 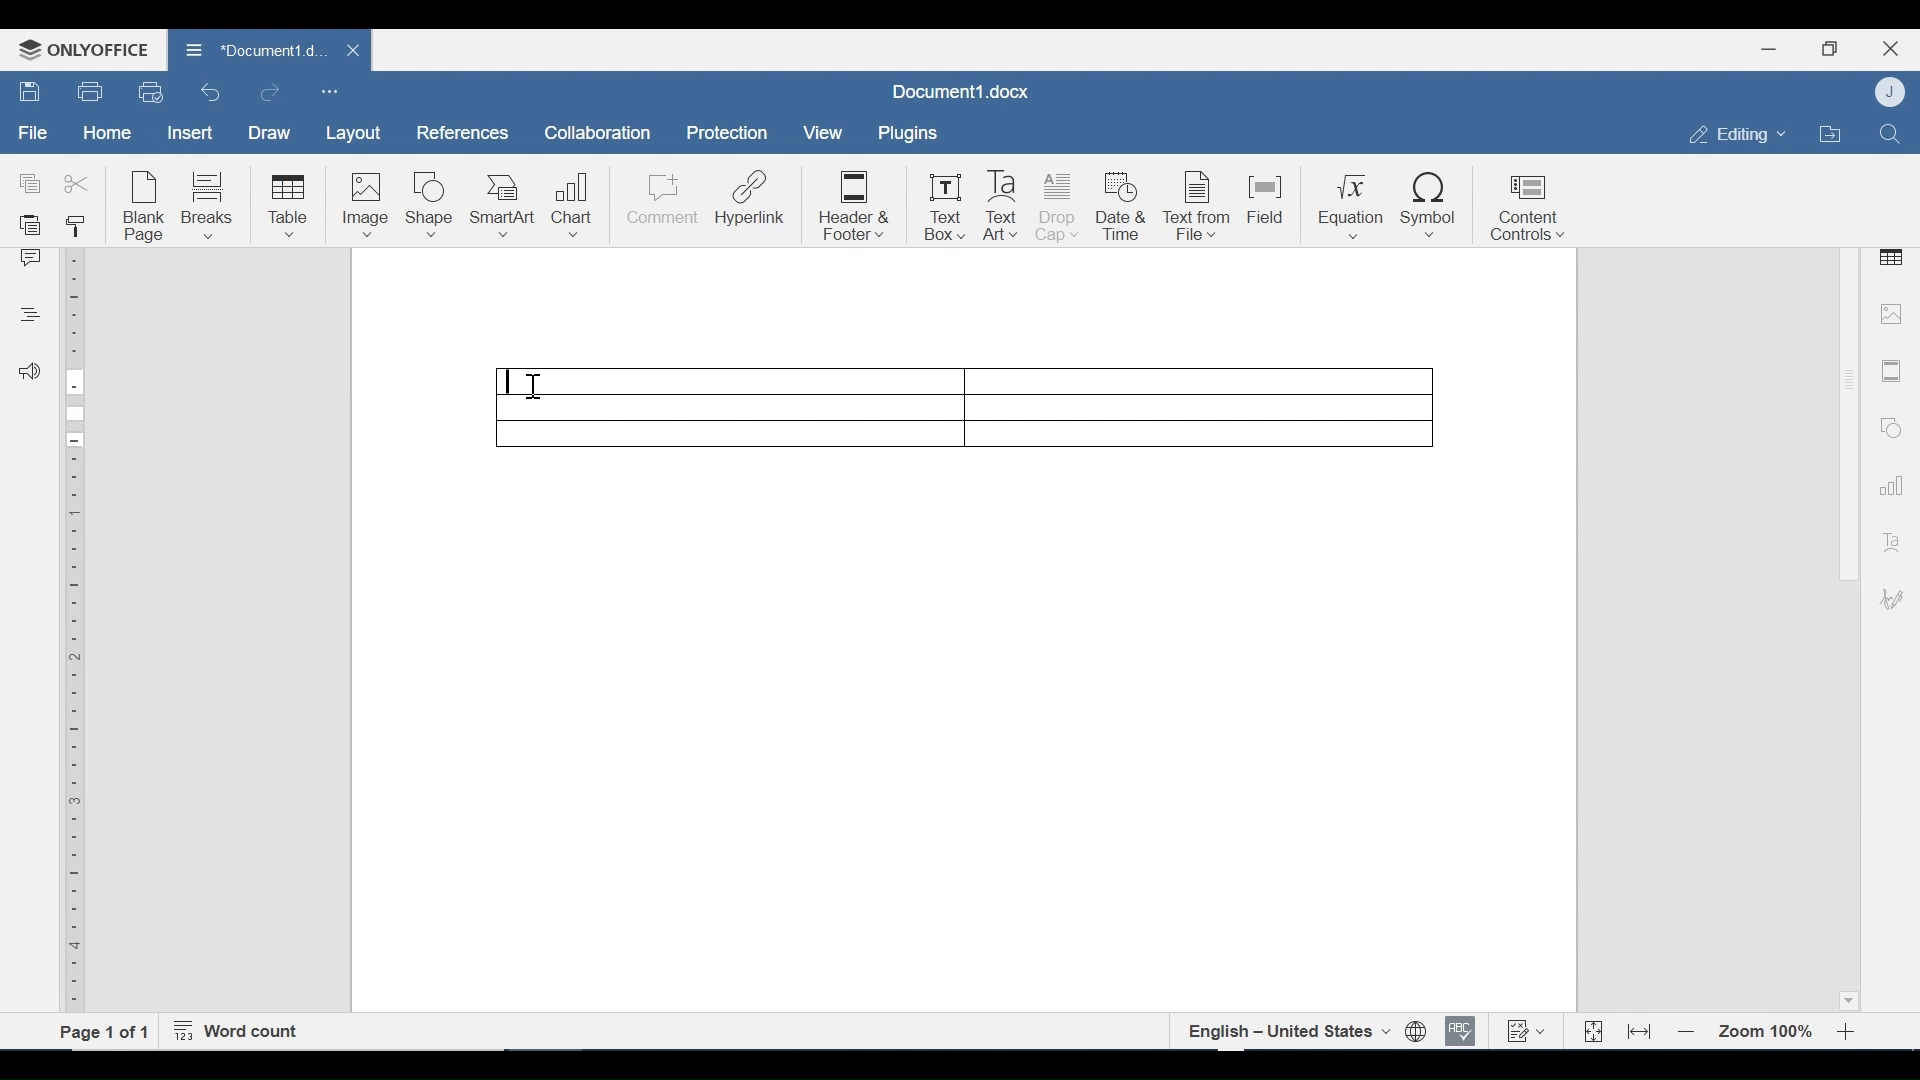 I want to click on Paste, so click(x=32, y=227).